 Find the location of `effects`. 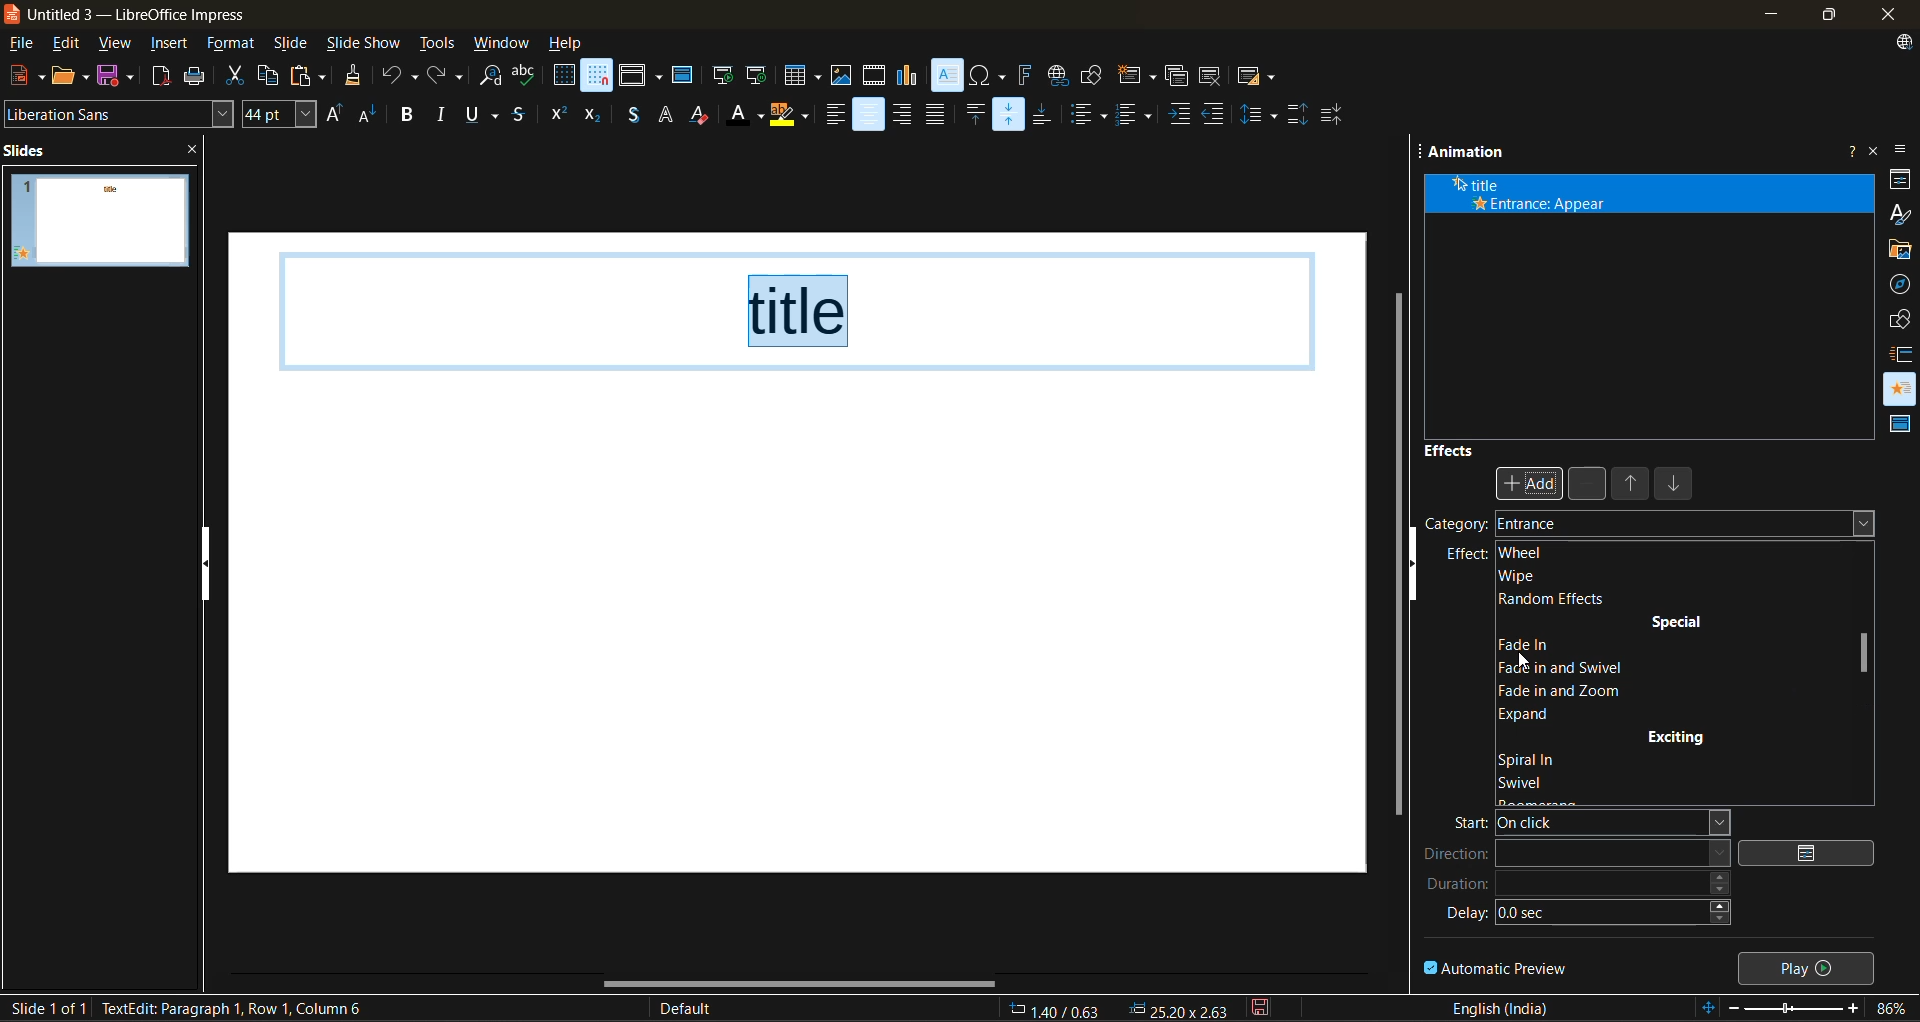

effects is located at coordinates (1450, 450).